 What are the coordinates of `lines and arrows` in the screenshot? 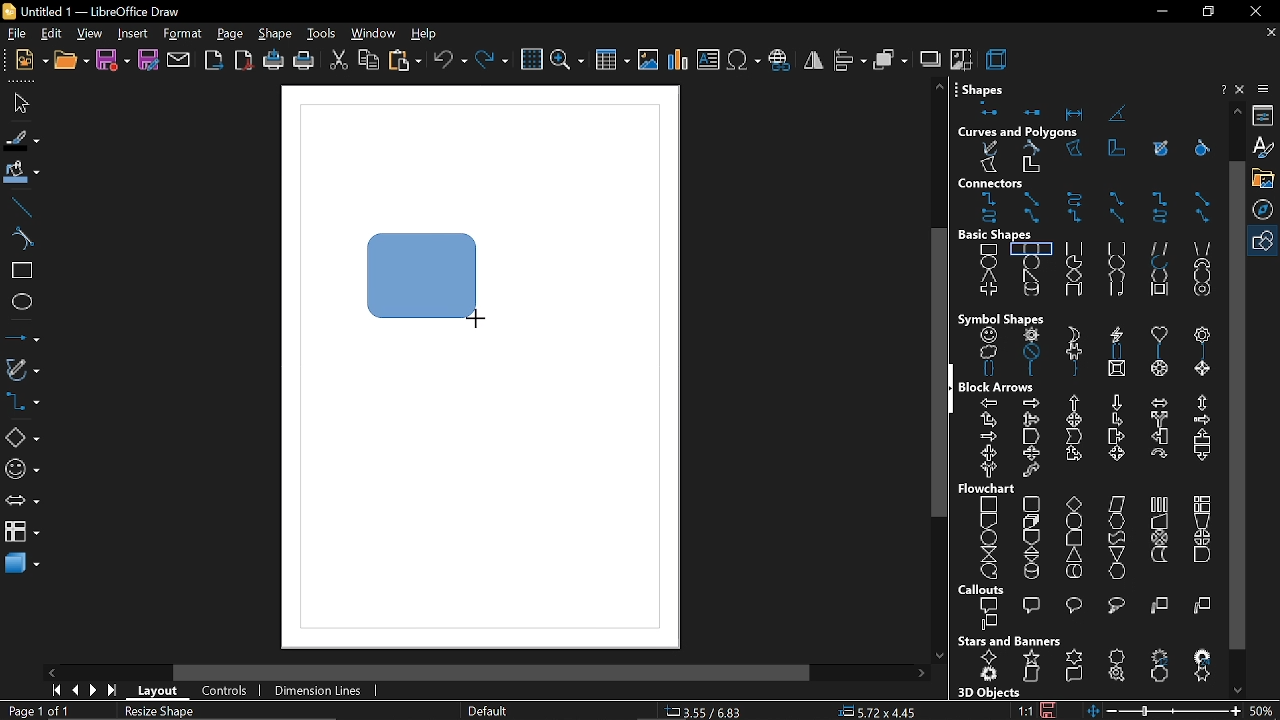 It's located at (23, 337).